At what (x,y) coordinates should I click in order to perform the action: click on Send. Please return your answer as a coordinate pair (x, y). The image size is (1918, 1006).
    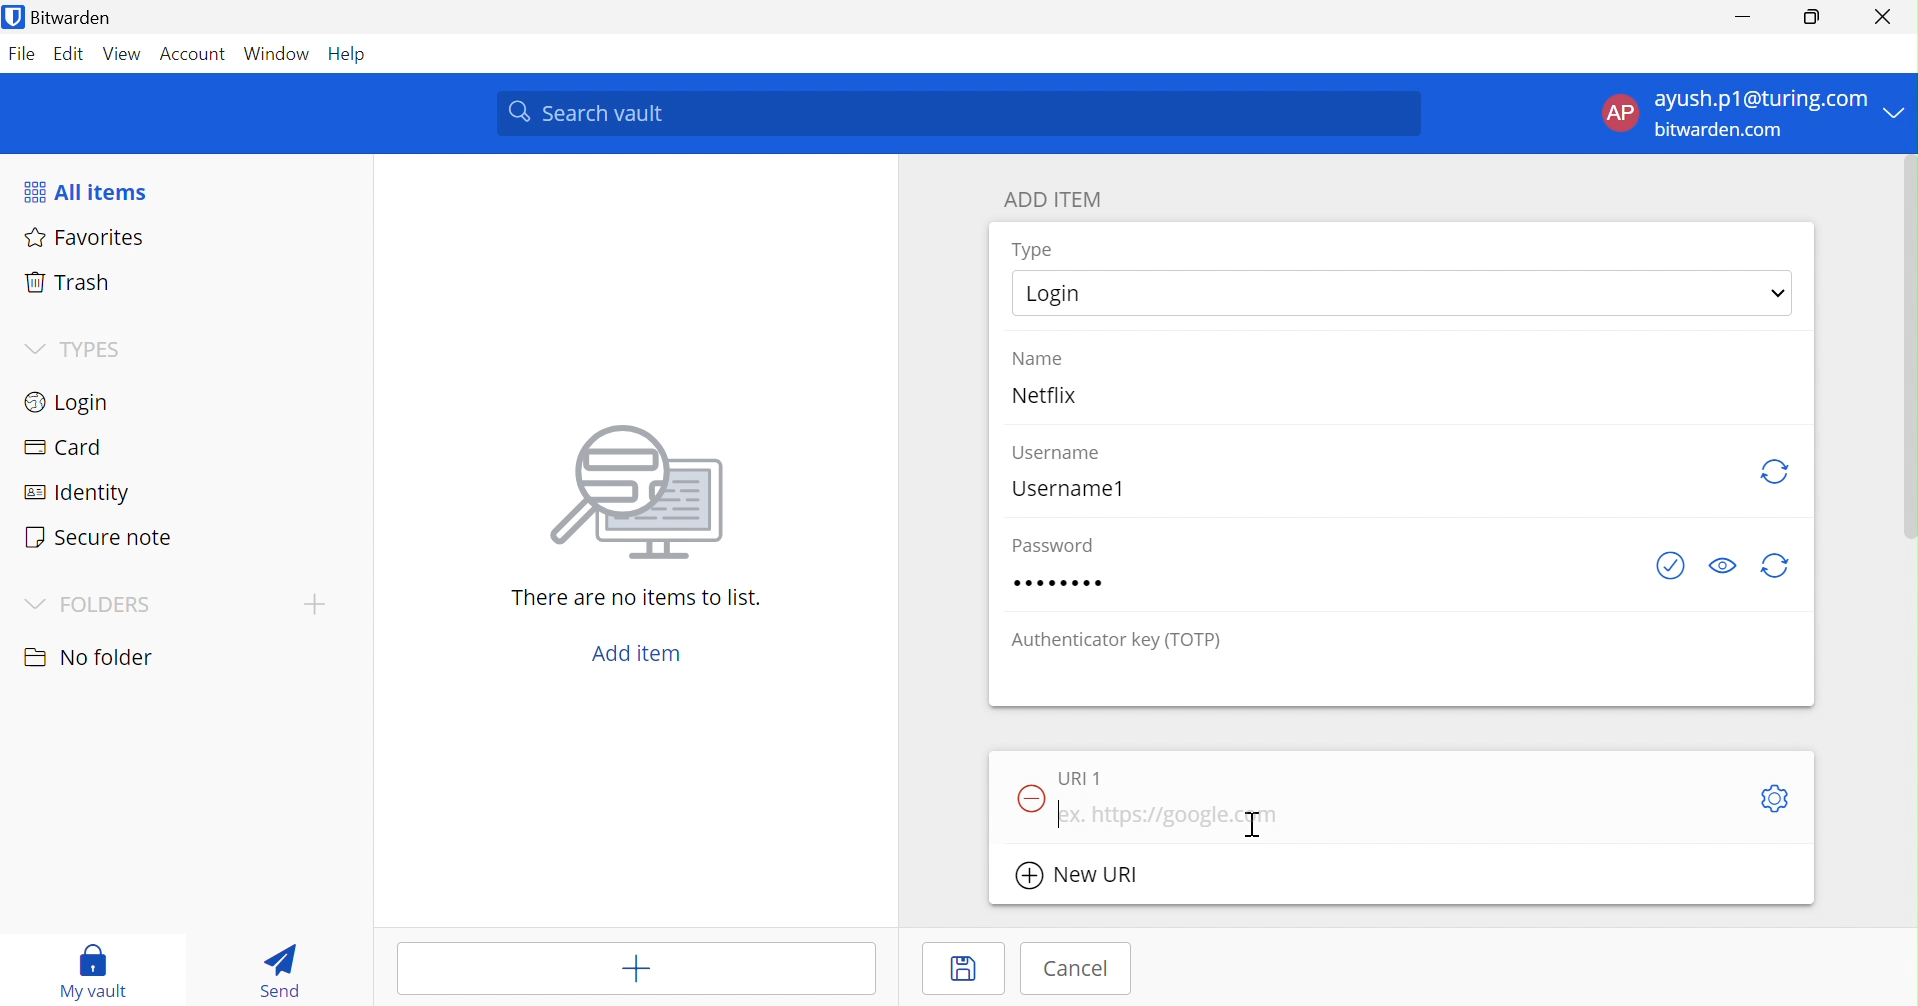
    Looking at the image, I should click on (279, 974).